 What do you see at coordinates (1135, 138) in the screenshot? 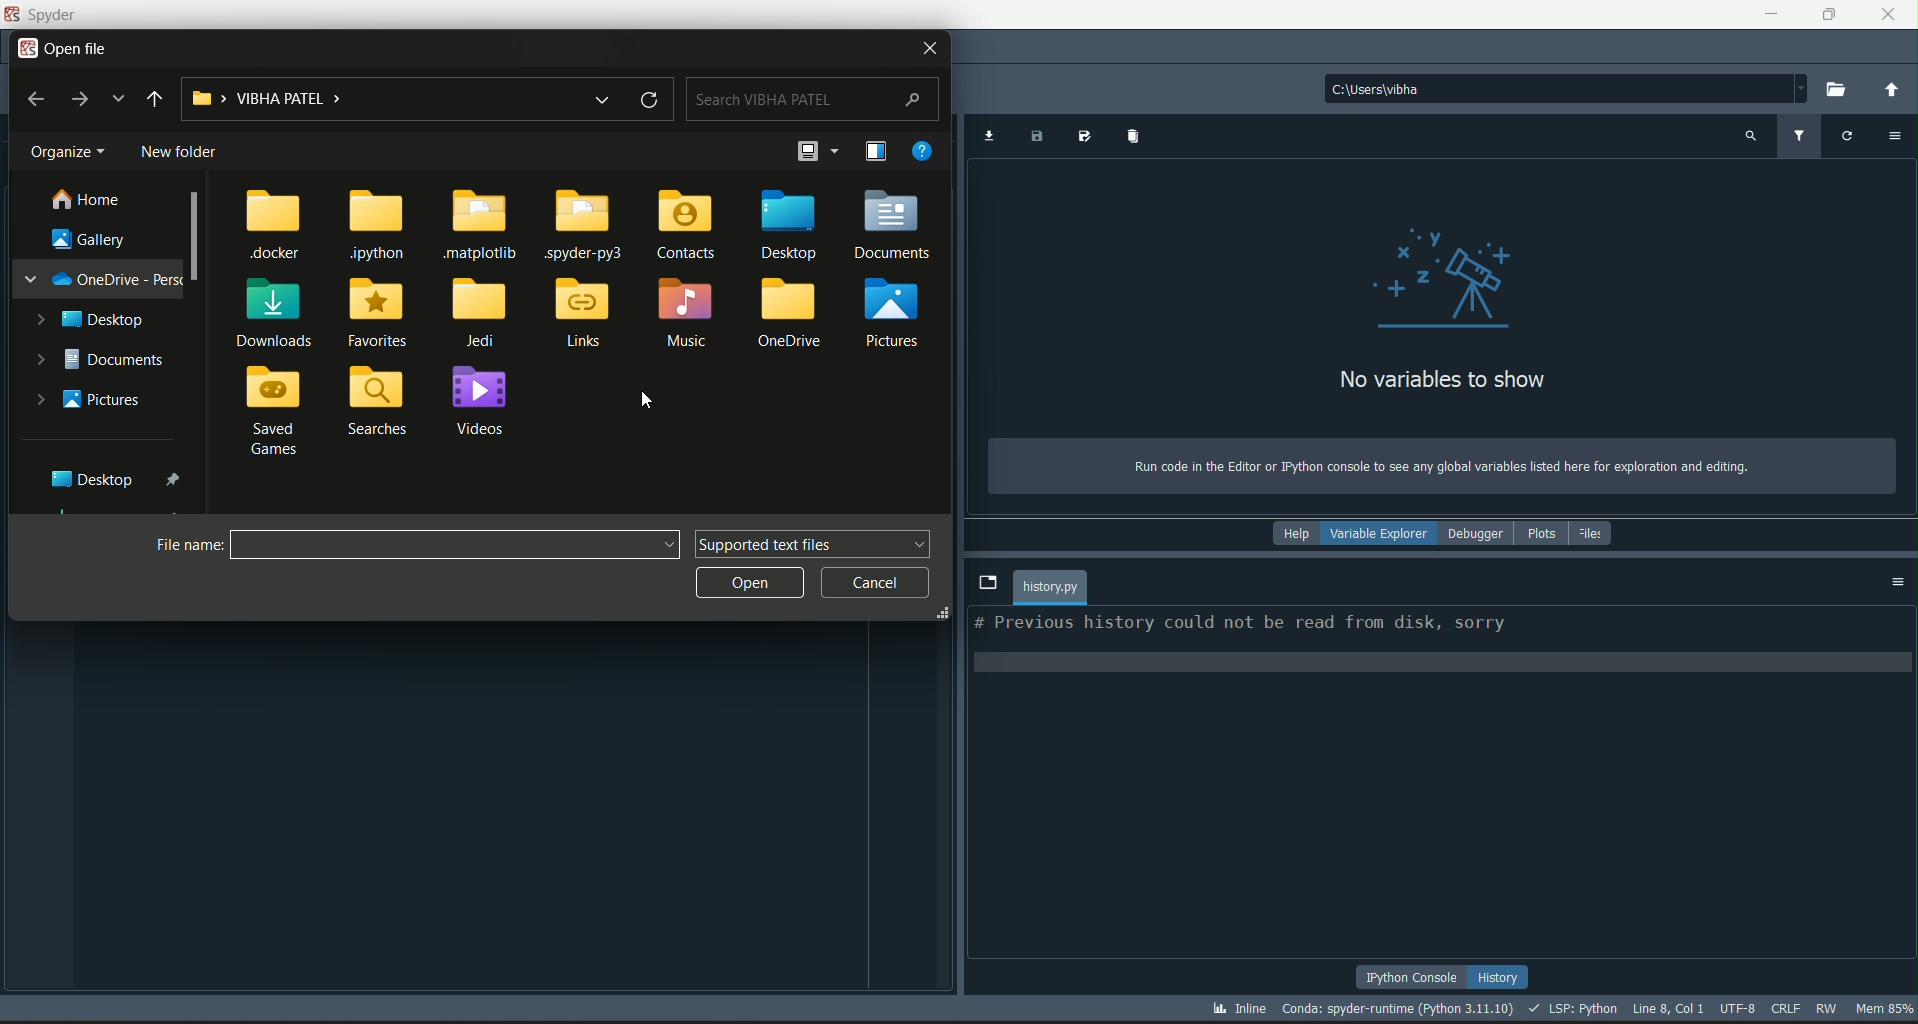
I see `remove variables` at bounding box center [1135, 138].